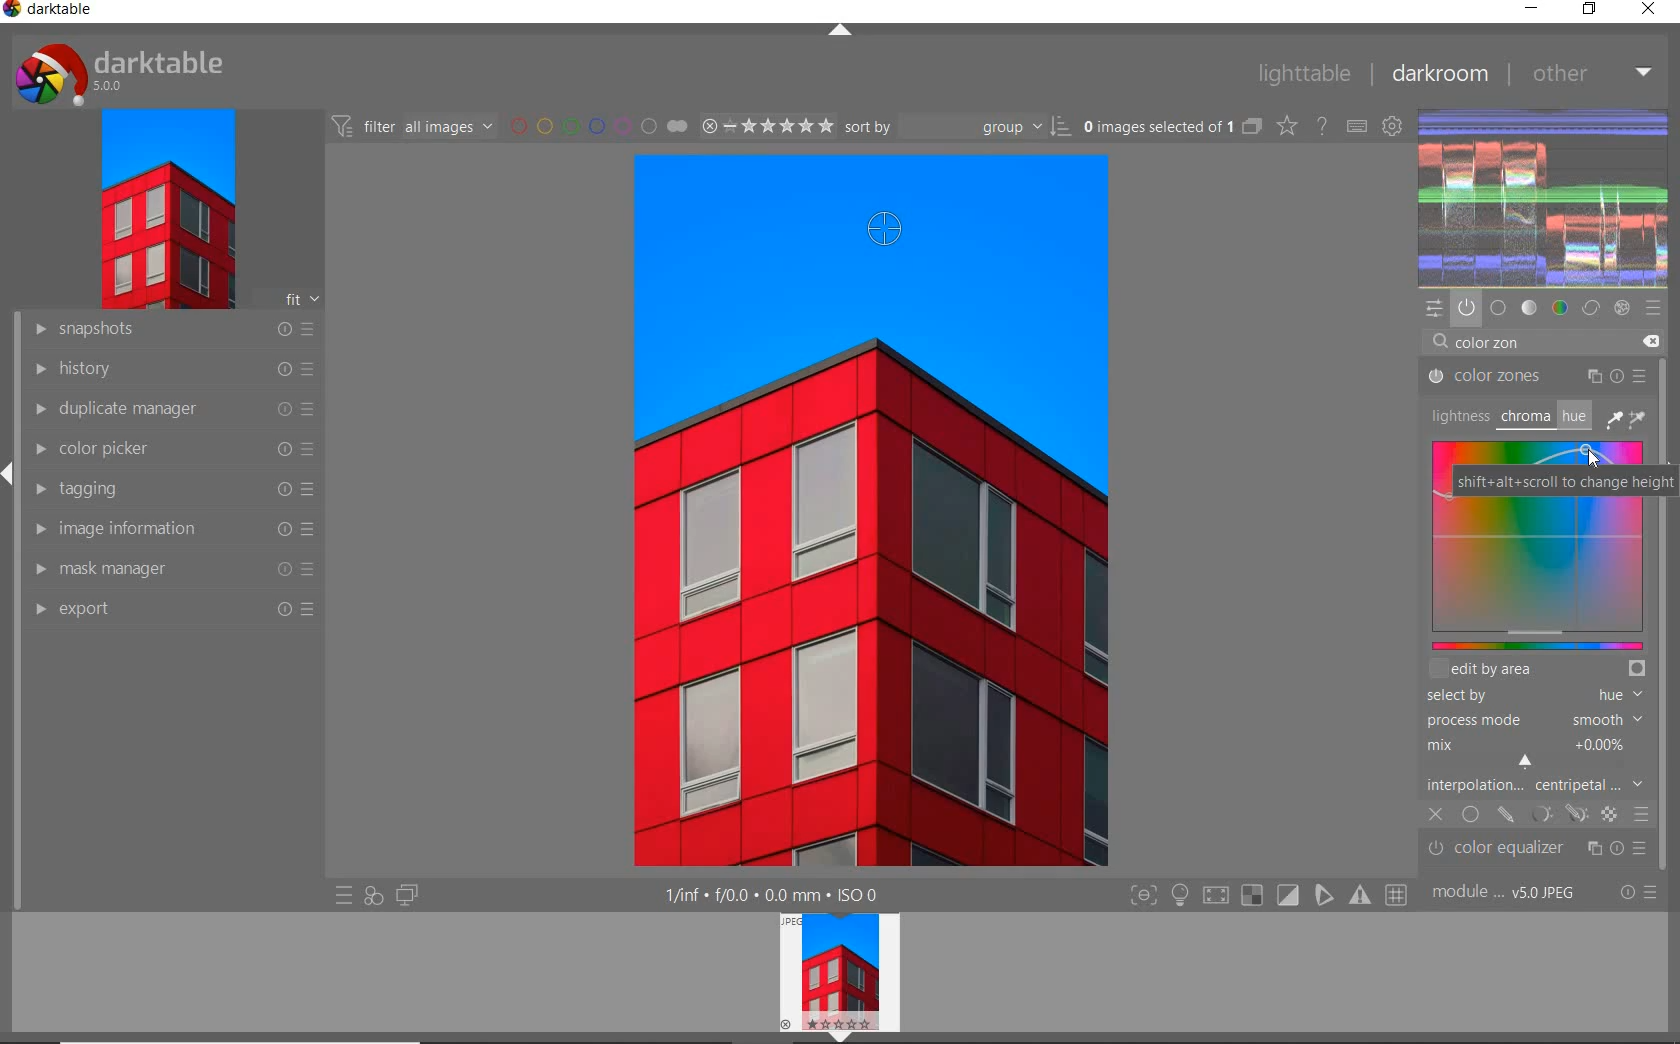 This screenshot has height=1044, width=1680. Describe the element at coordinates (1530, 307) in the screenshot. I see `tone` at that location.